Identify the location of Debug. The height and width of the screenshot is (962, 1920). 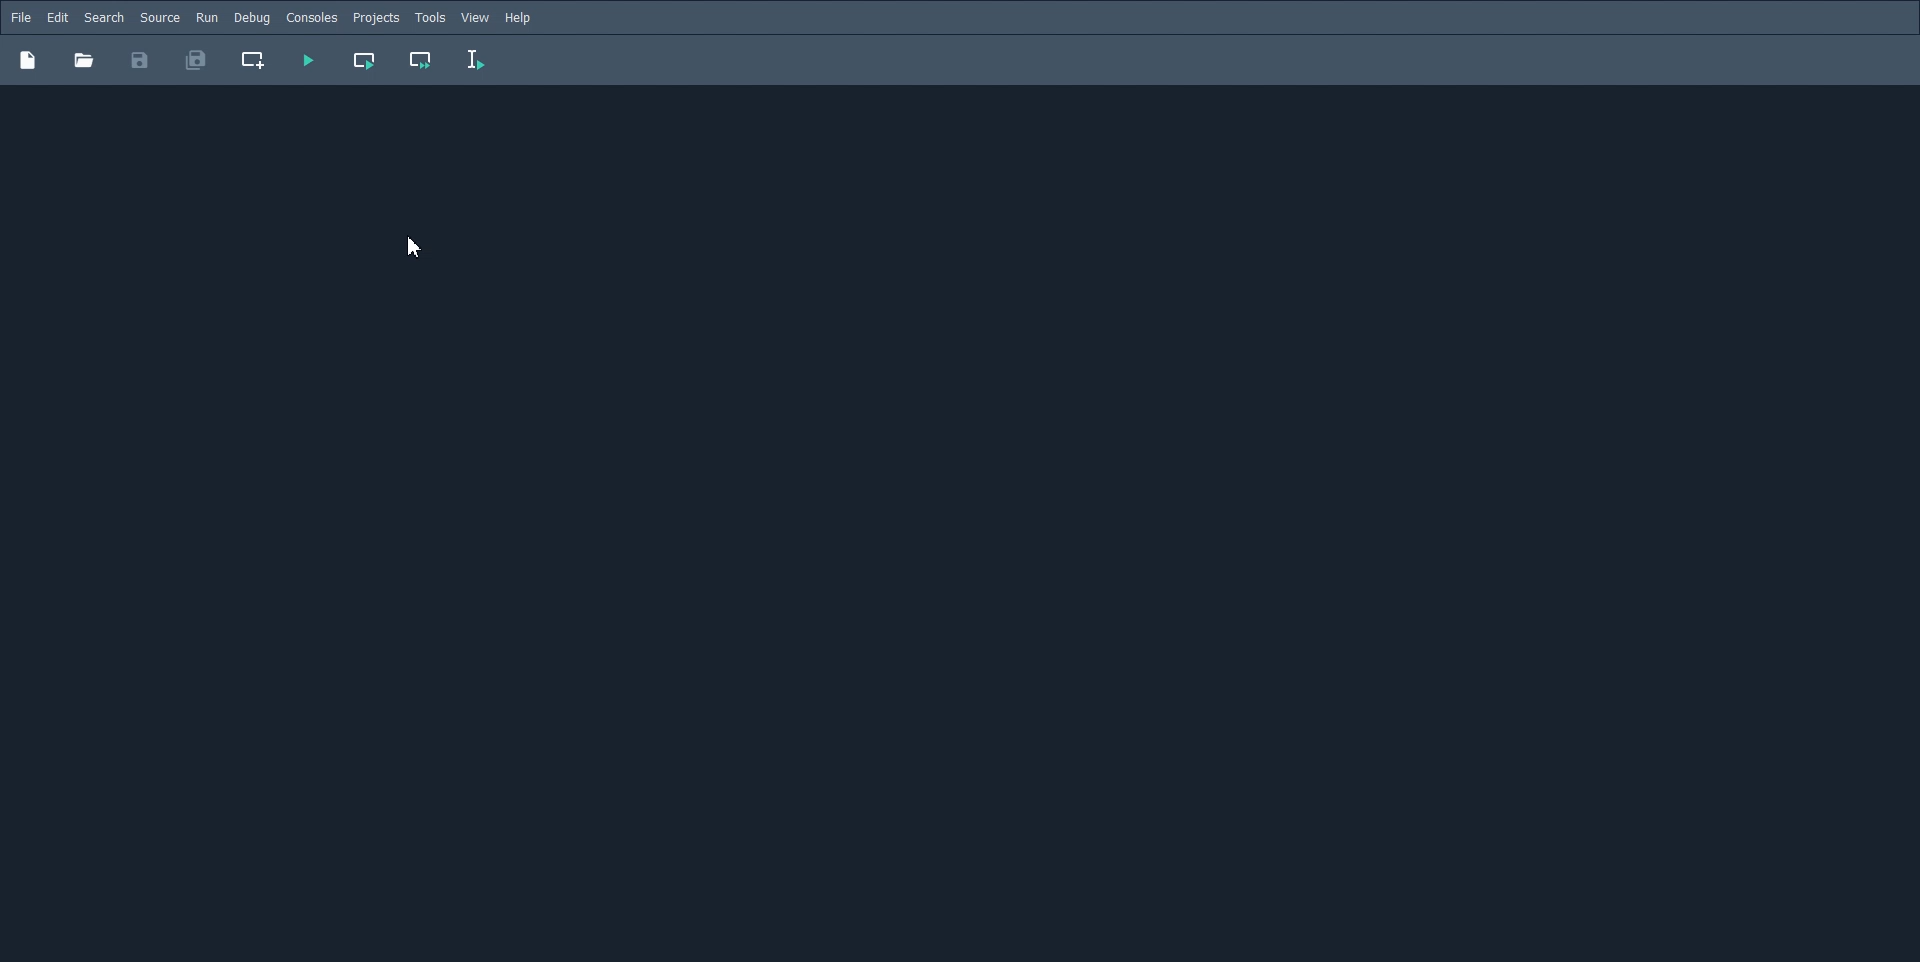
(251, 17).